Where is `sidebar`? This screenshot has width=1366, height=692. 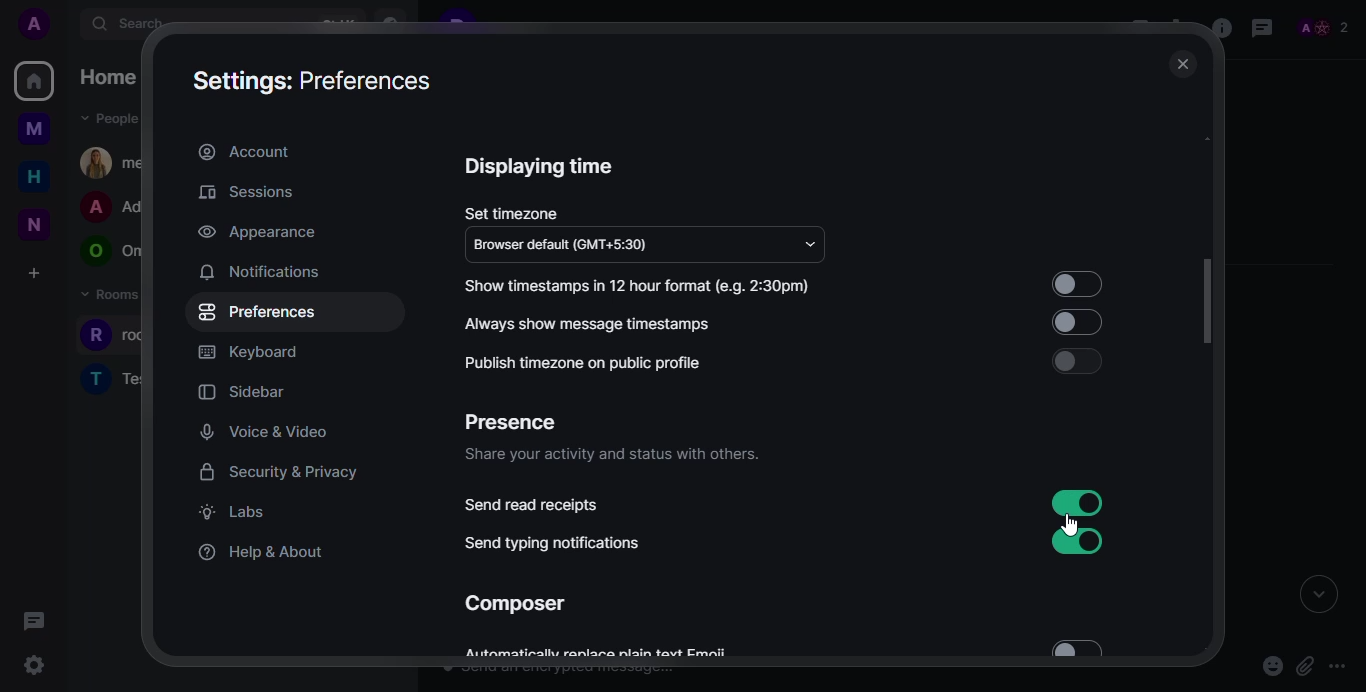
sidebar is located at coordinates (246, 391).